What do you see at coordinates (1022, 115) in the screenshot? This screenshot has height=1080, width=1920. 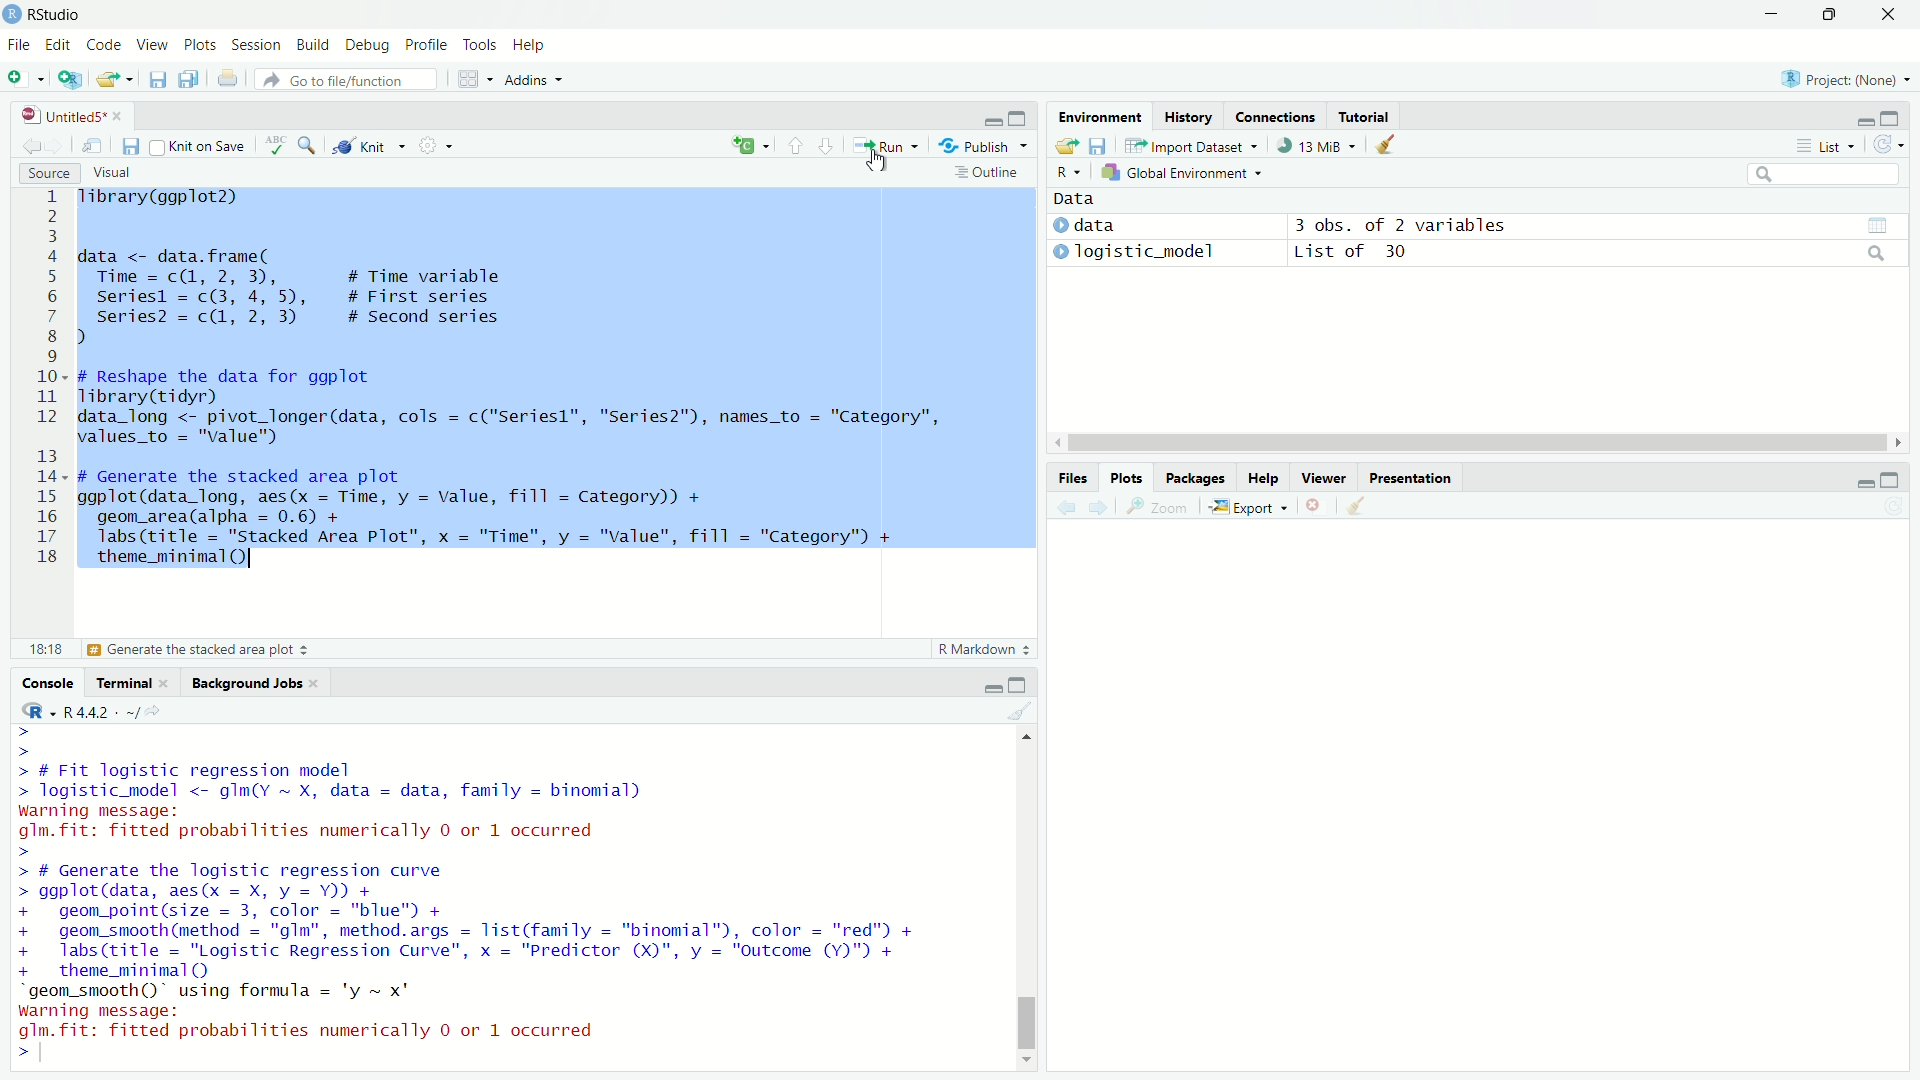 I see `maximise` at bounding box center [1022, 115].